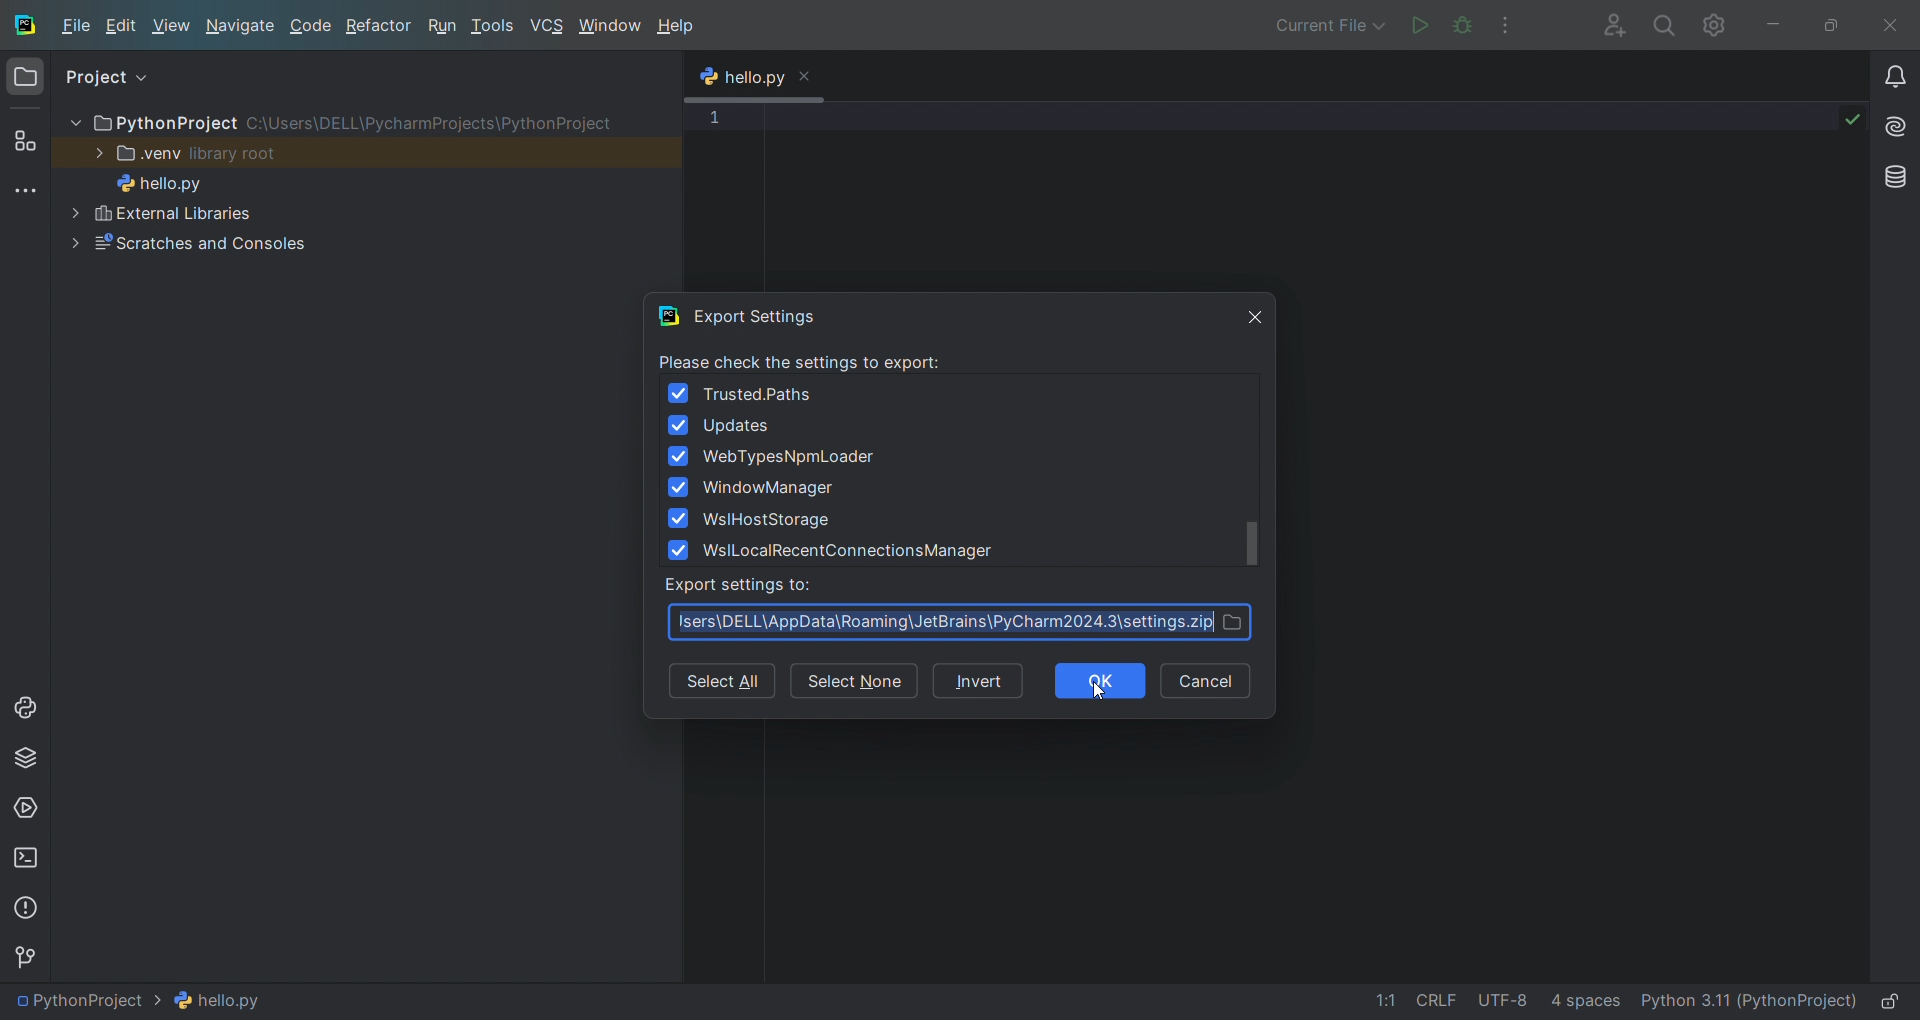 The height and width of the screenshot is (1020, 1920). Describe the element at coordinates (1748, 998) in the screenshot. I see `interpreter` at that location.